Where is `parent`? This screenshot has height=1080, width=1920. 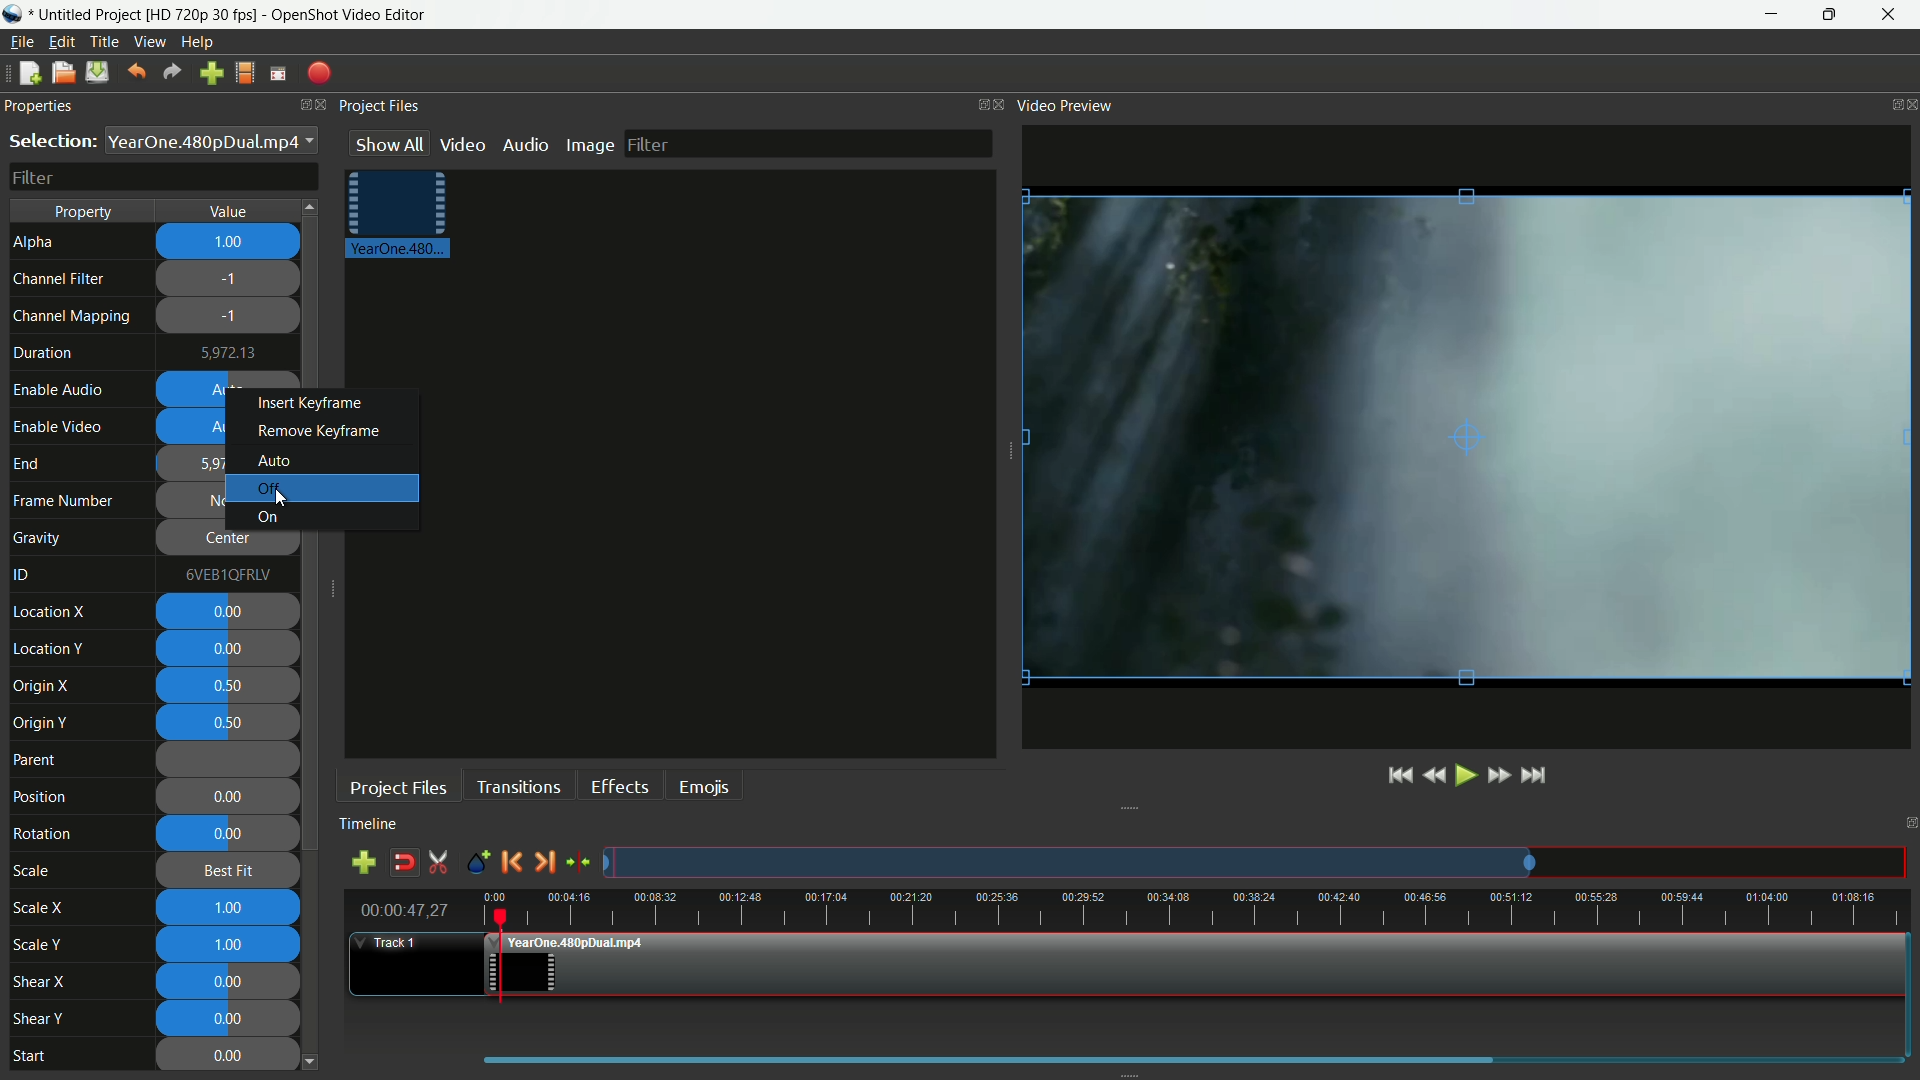 parent is located at coordinates (39, 761).